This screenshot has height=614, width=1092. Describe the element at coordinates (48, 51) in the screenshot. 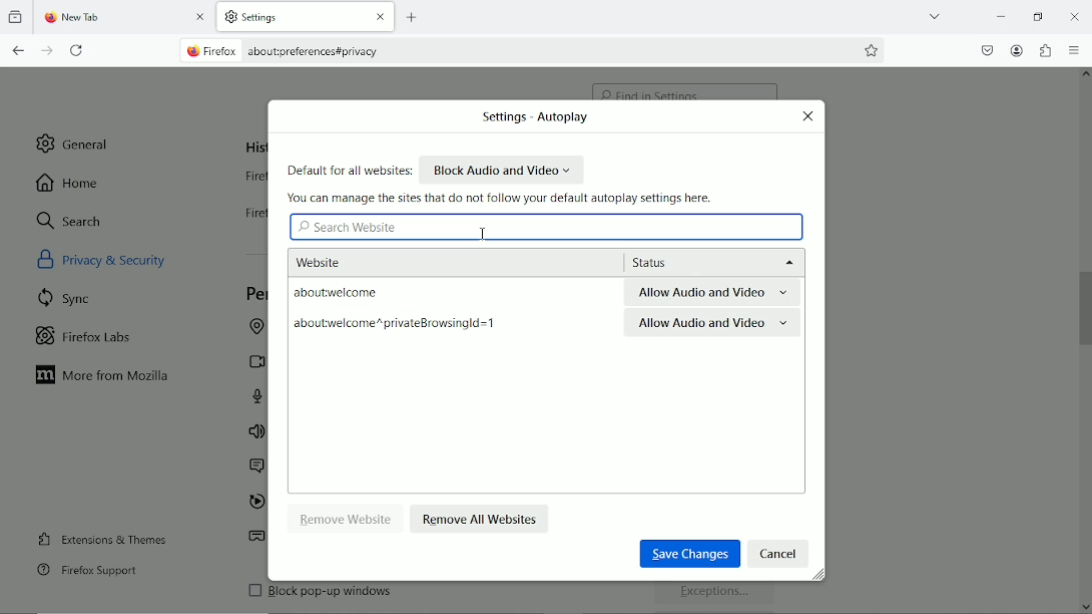

I see `go forward` at that location.